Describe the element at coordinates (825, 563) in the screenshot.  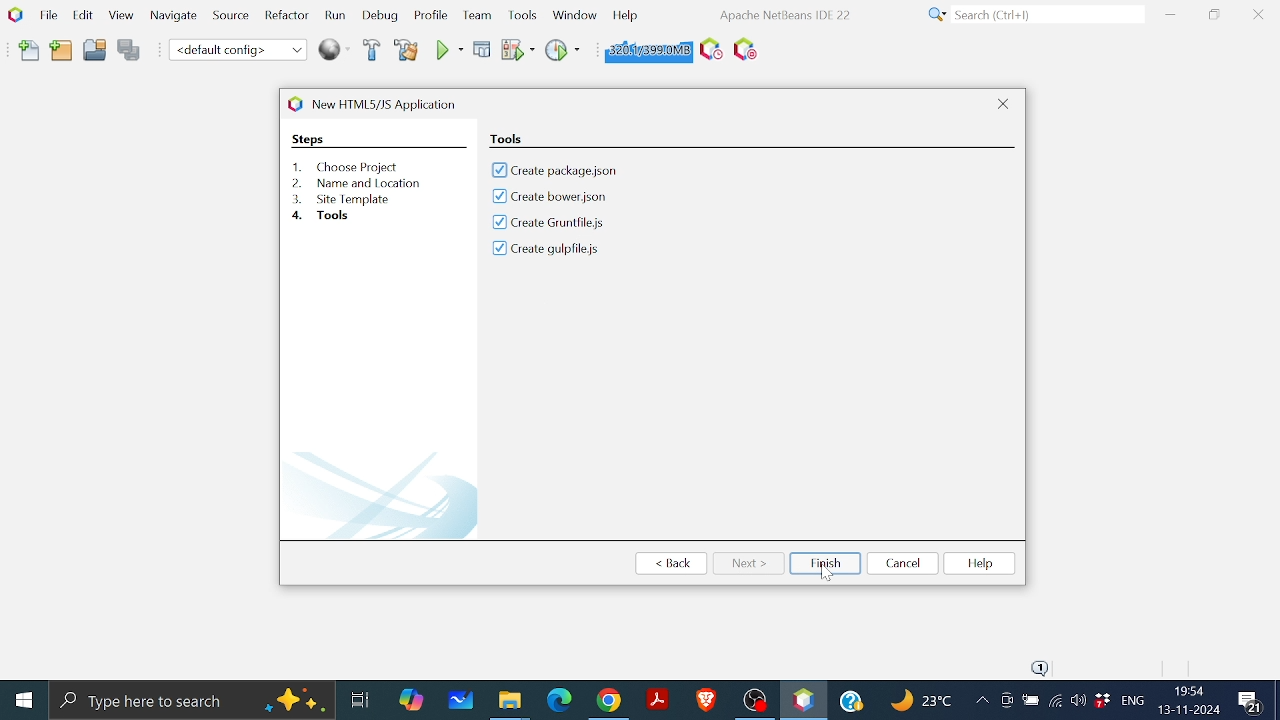
I see `Finish` at that location.